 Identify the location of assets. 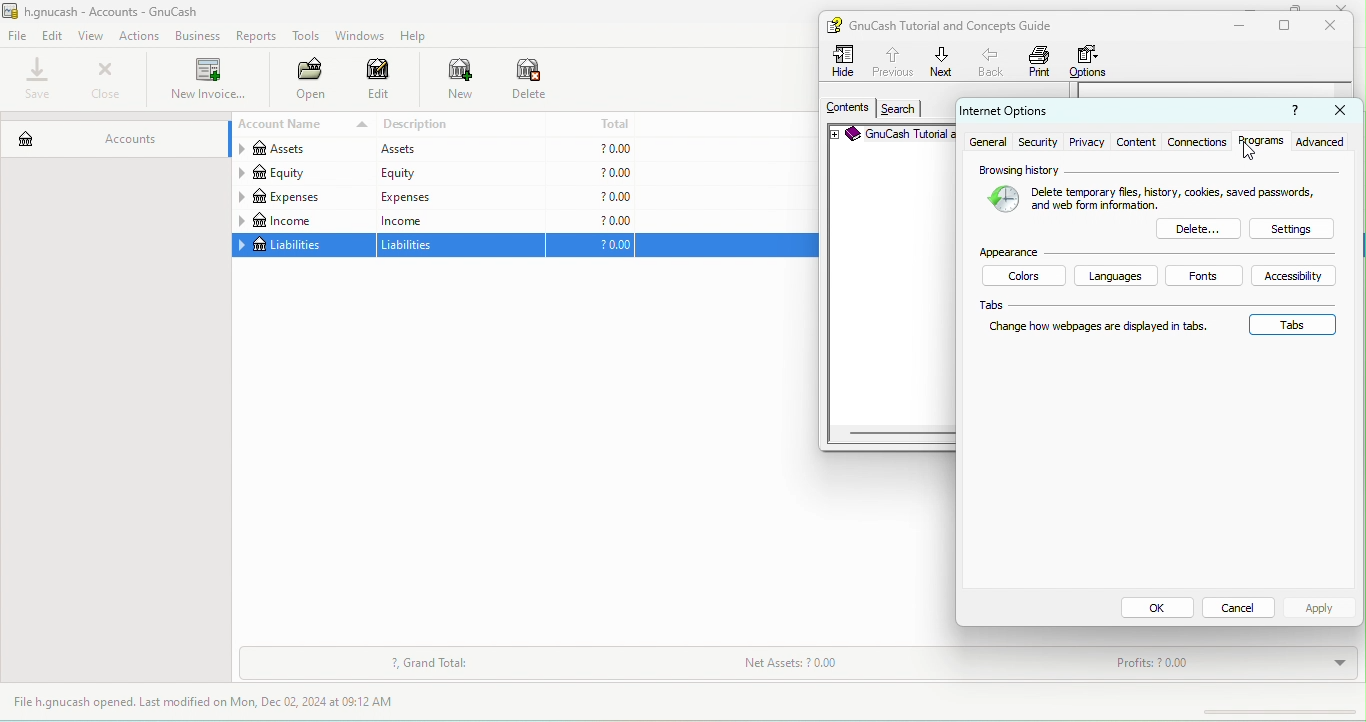
(456, 150).